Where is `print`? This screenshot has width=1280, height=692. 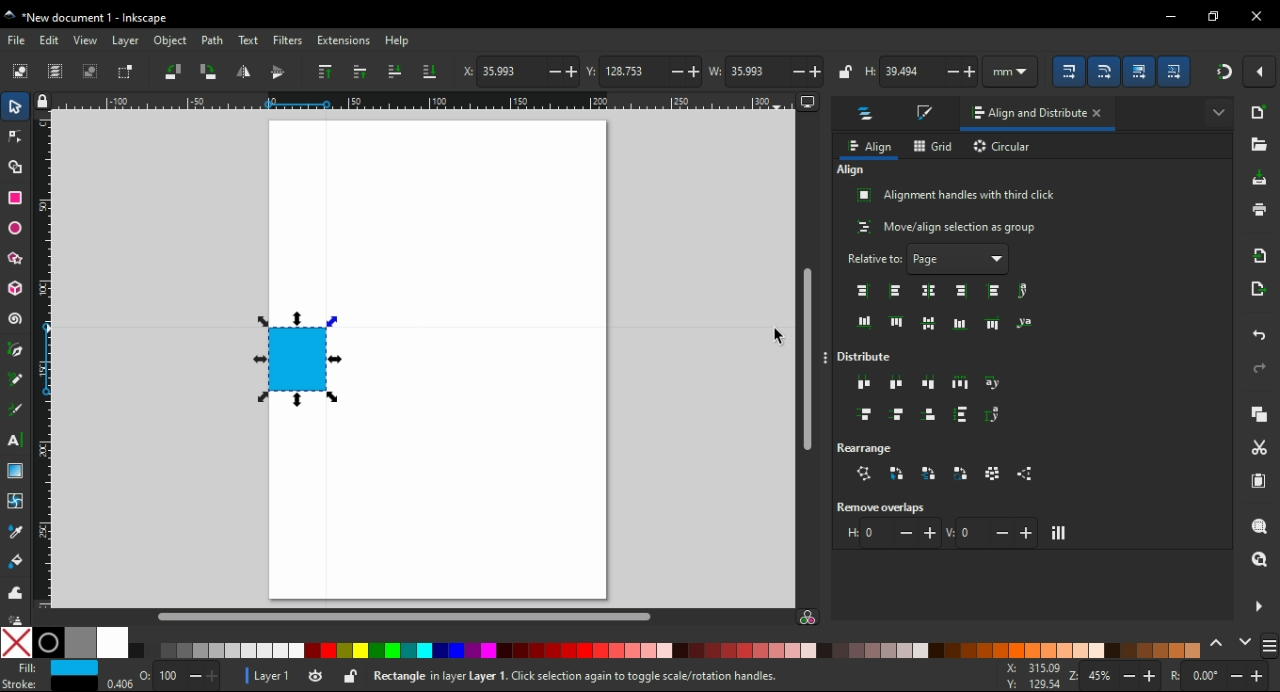 print is located at coordinates (1256, 214).